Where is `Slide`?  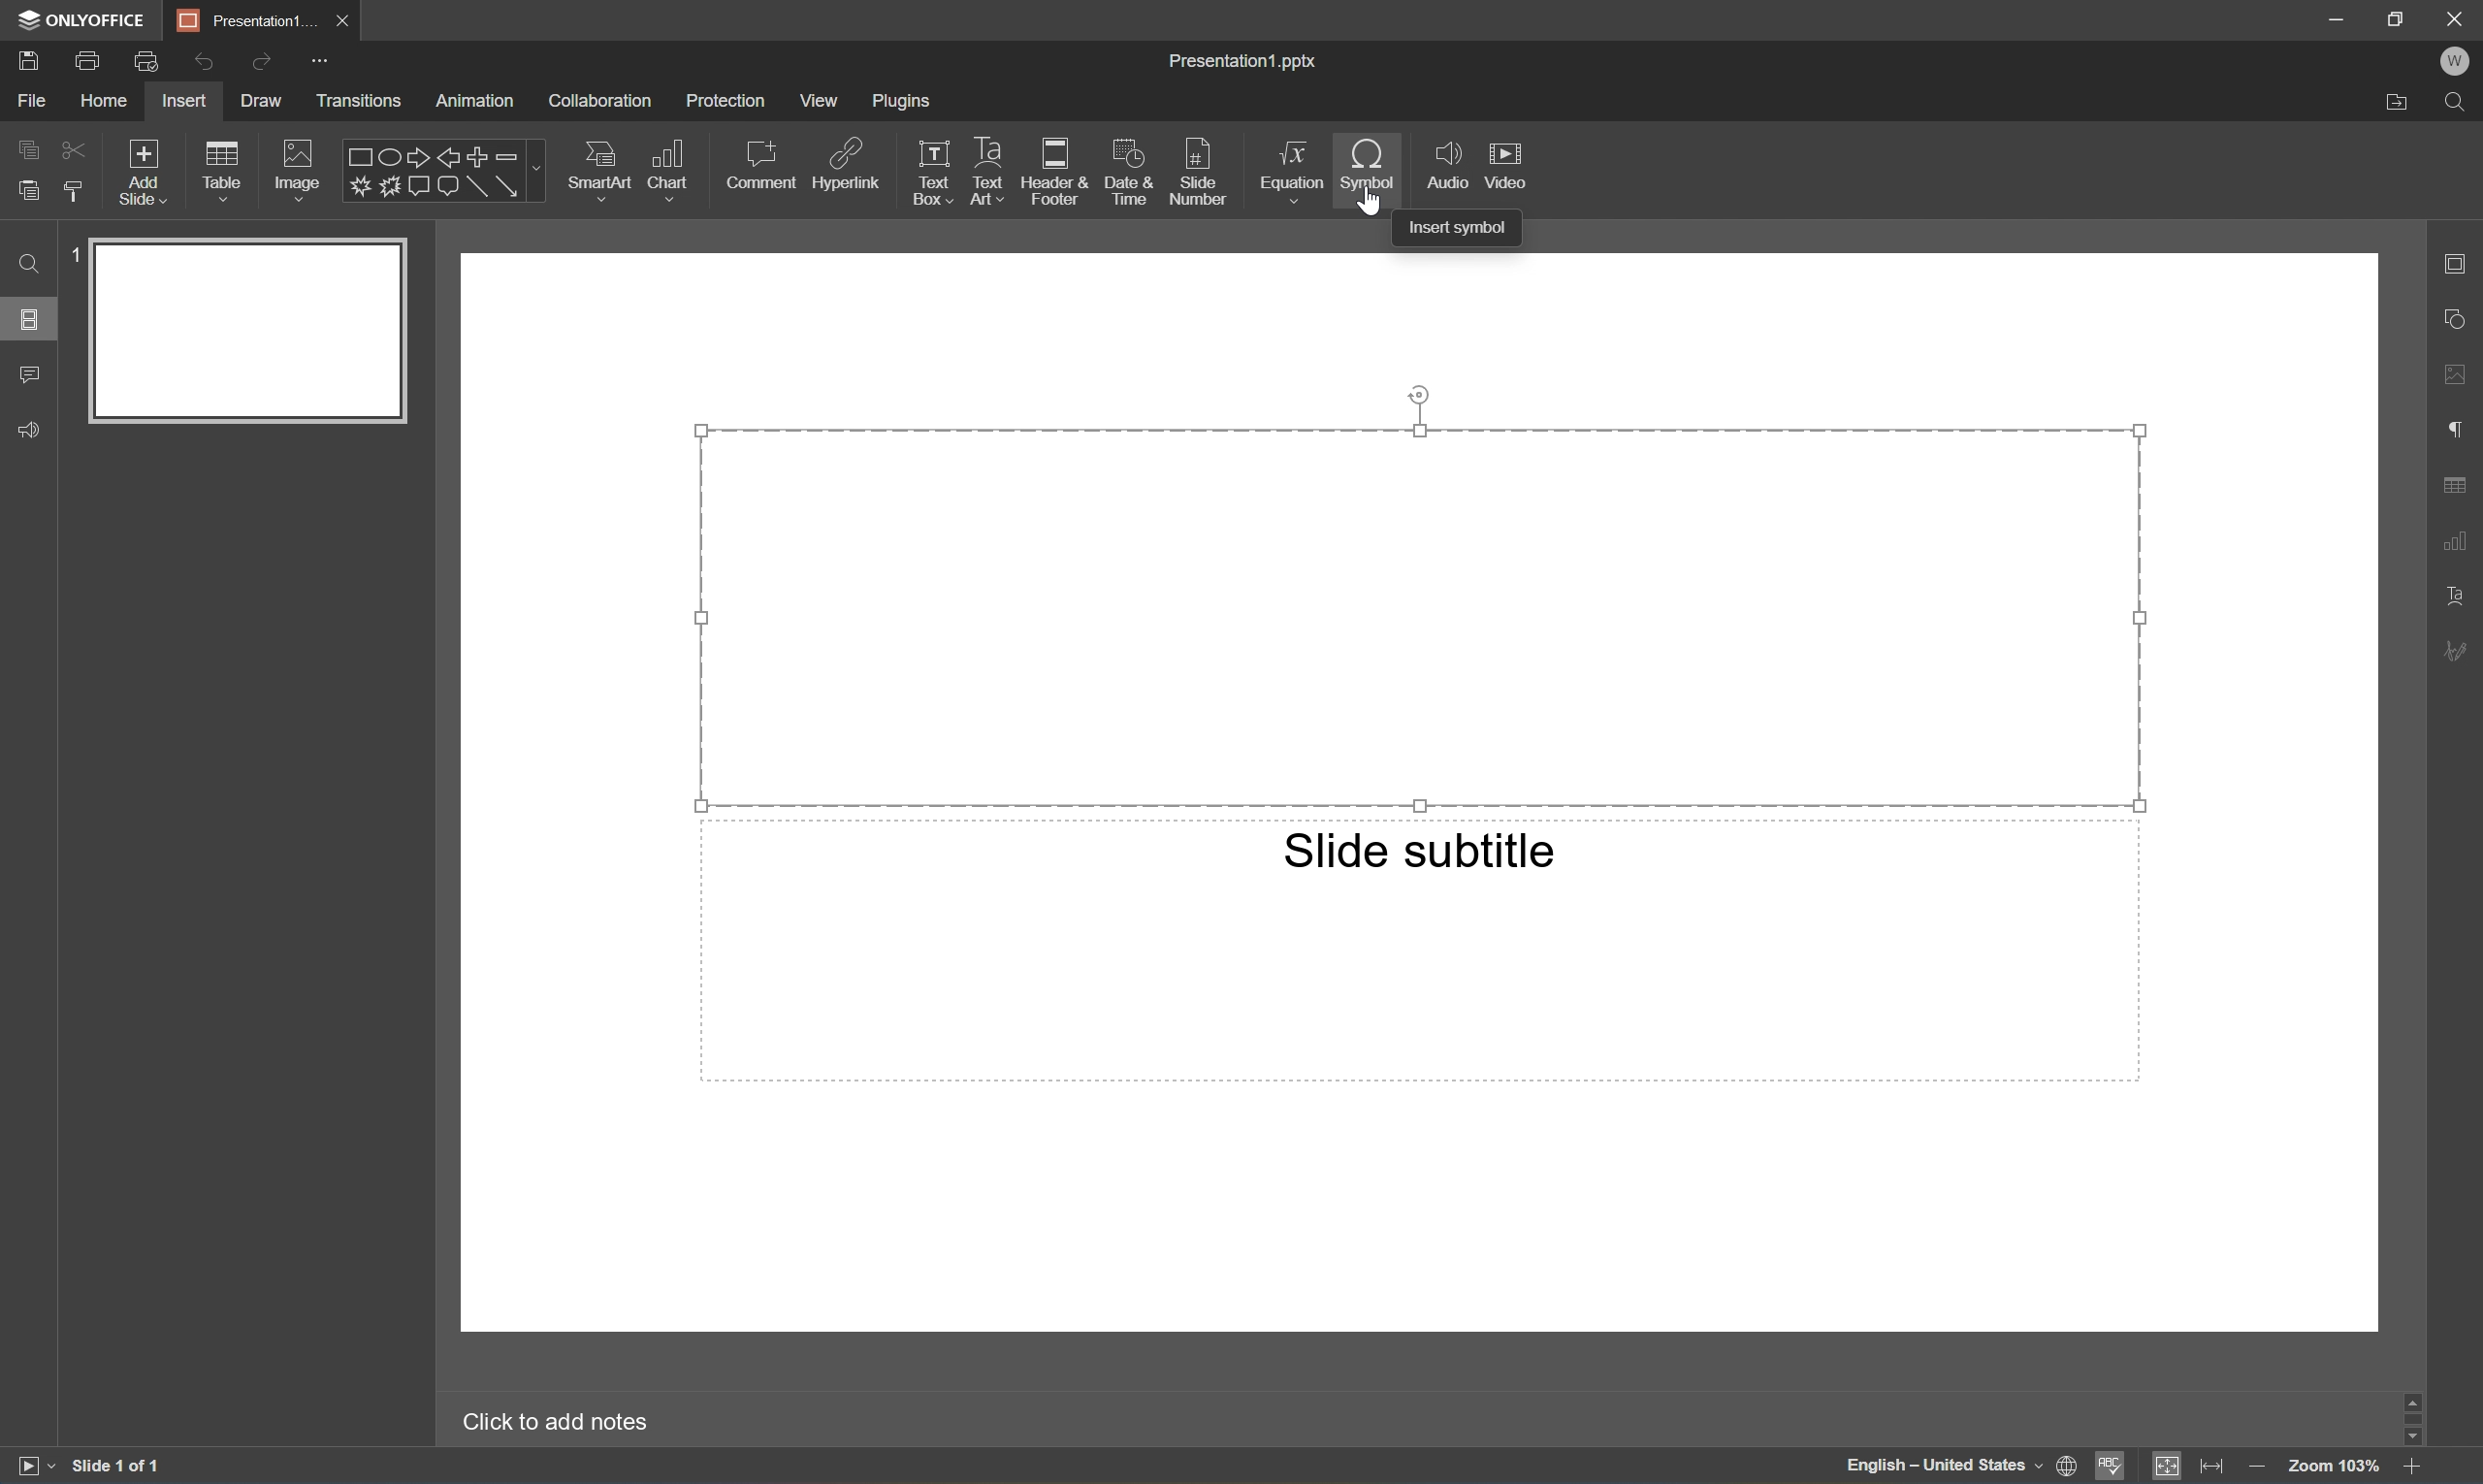 Slide is located at coordinates (248, 331).